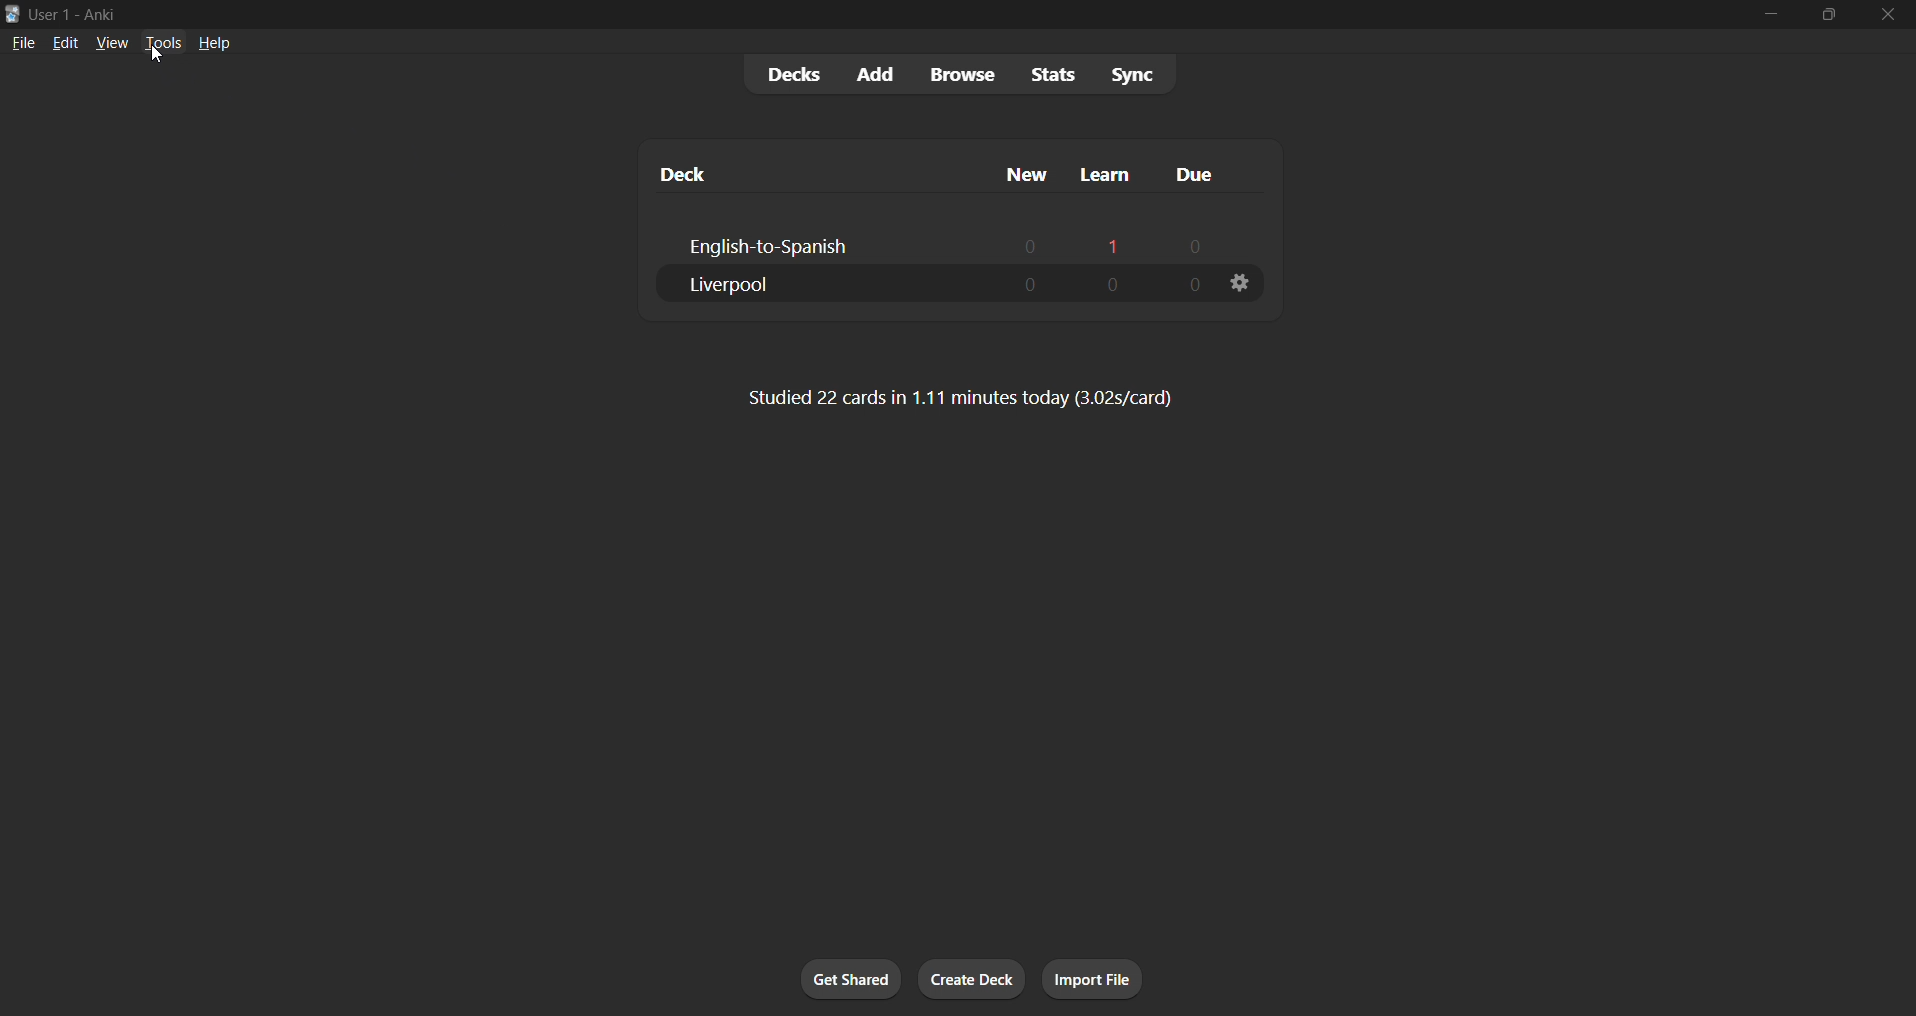  Describe the element at coordinates (214, 45) in the screenshot. I see `help` at that location.